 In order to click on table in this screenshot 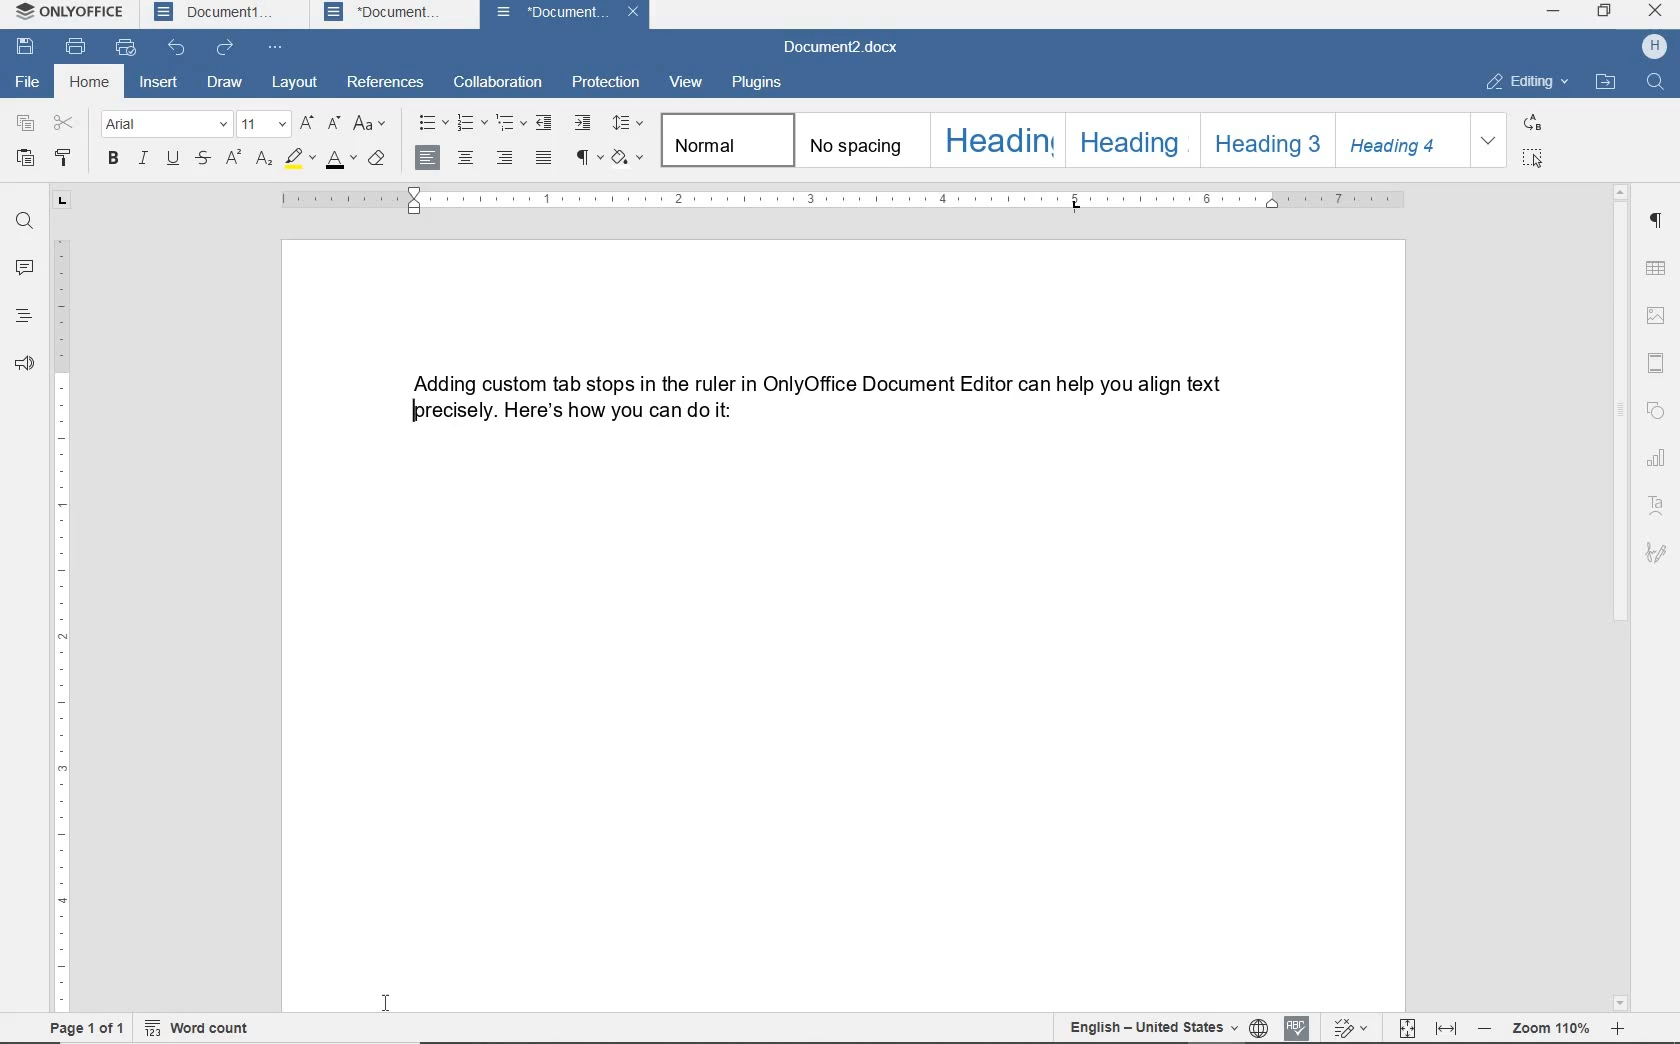, I will do `click(1657, 268)`.